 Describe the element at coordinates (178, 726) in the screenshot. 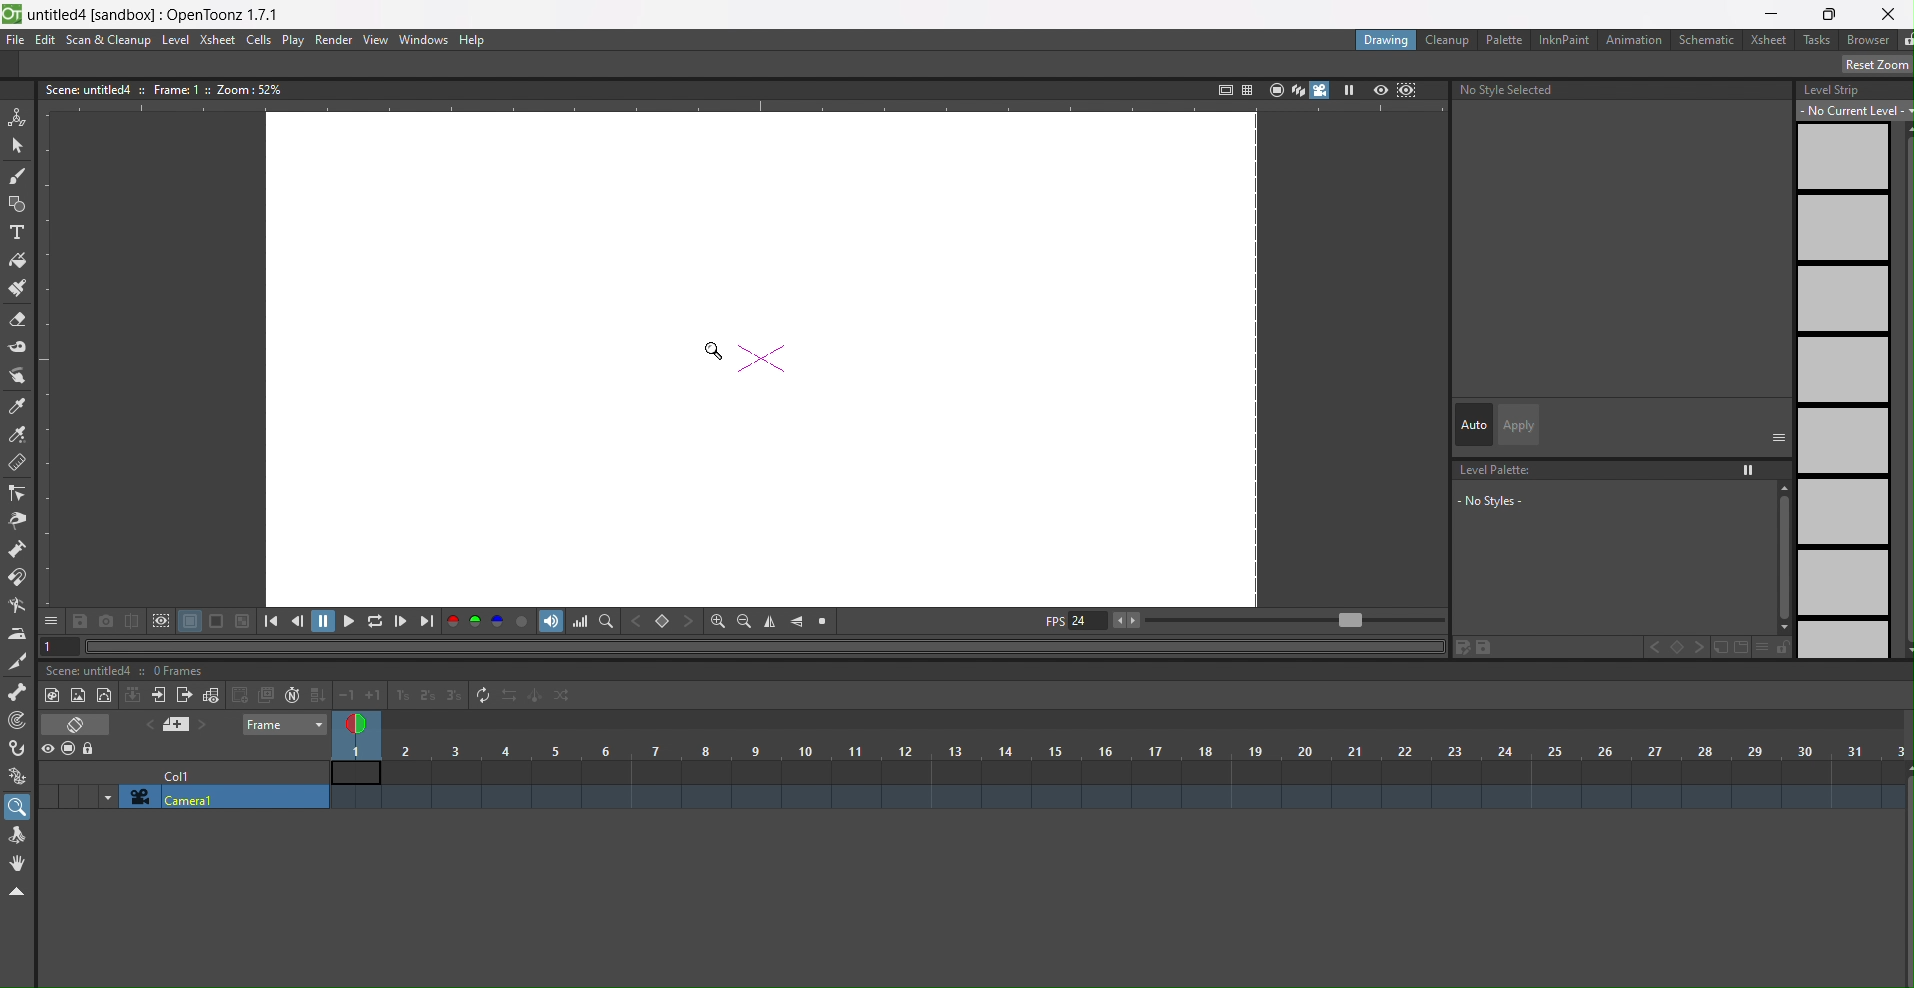

I see `icon` at that location.